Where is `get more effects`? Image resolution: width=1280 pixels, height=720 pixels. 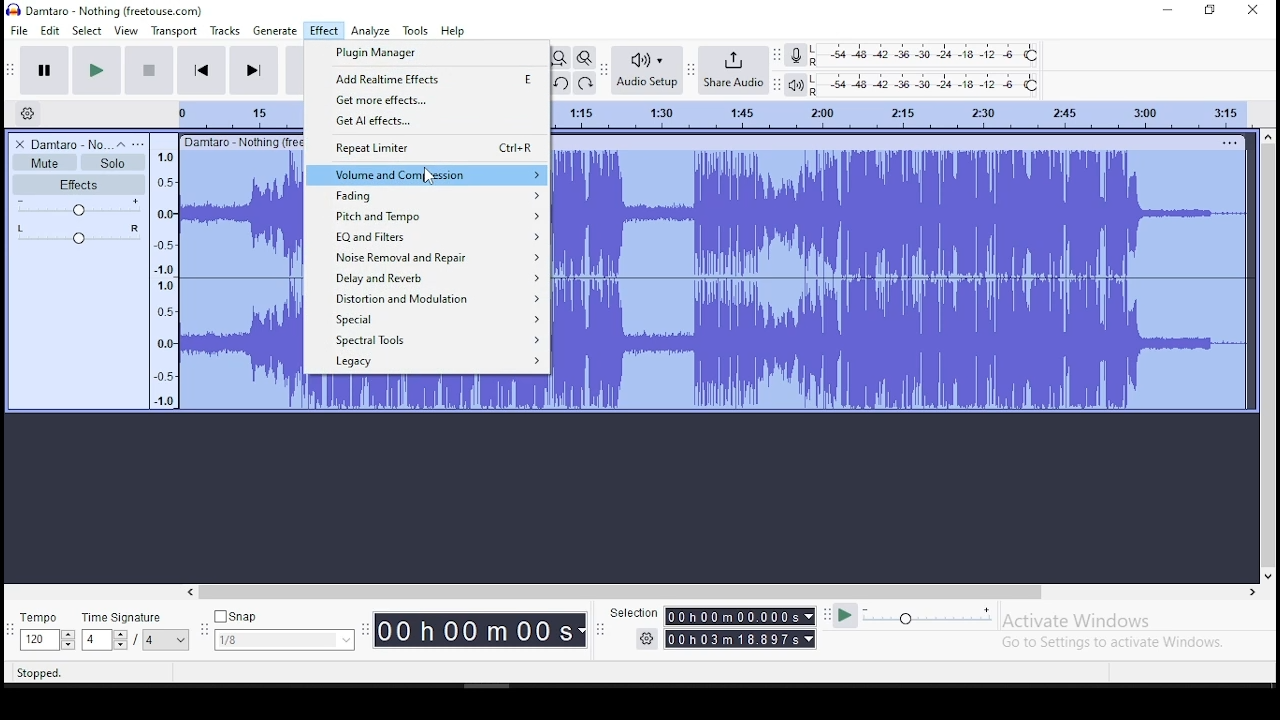
get more effects is located at coordinates (427, 99).